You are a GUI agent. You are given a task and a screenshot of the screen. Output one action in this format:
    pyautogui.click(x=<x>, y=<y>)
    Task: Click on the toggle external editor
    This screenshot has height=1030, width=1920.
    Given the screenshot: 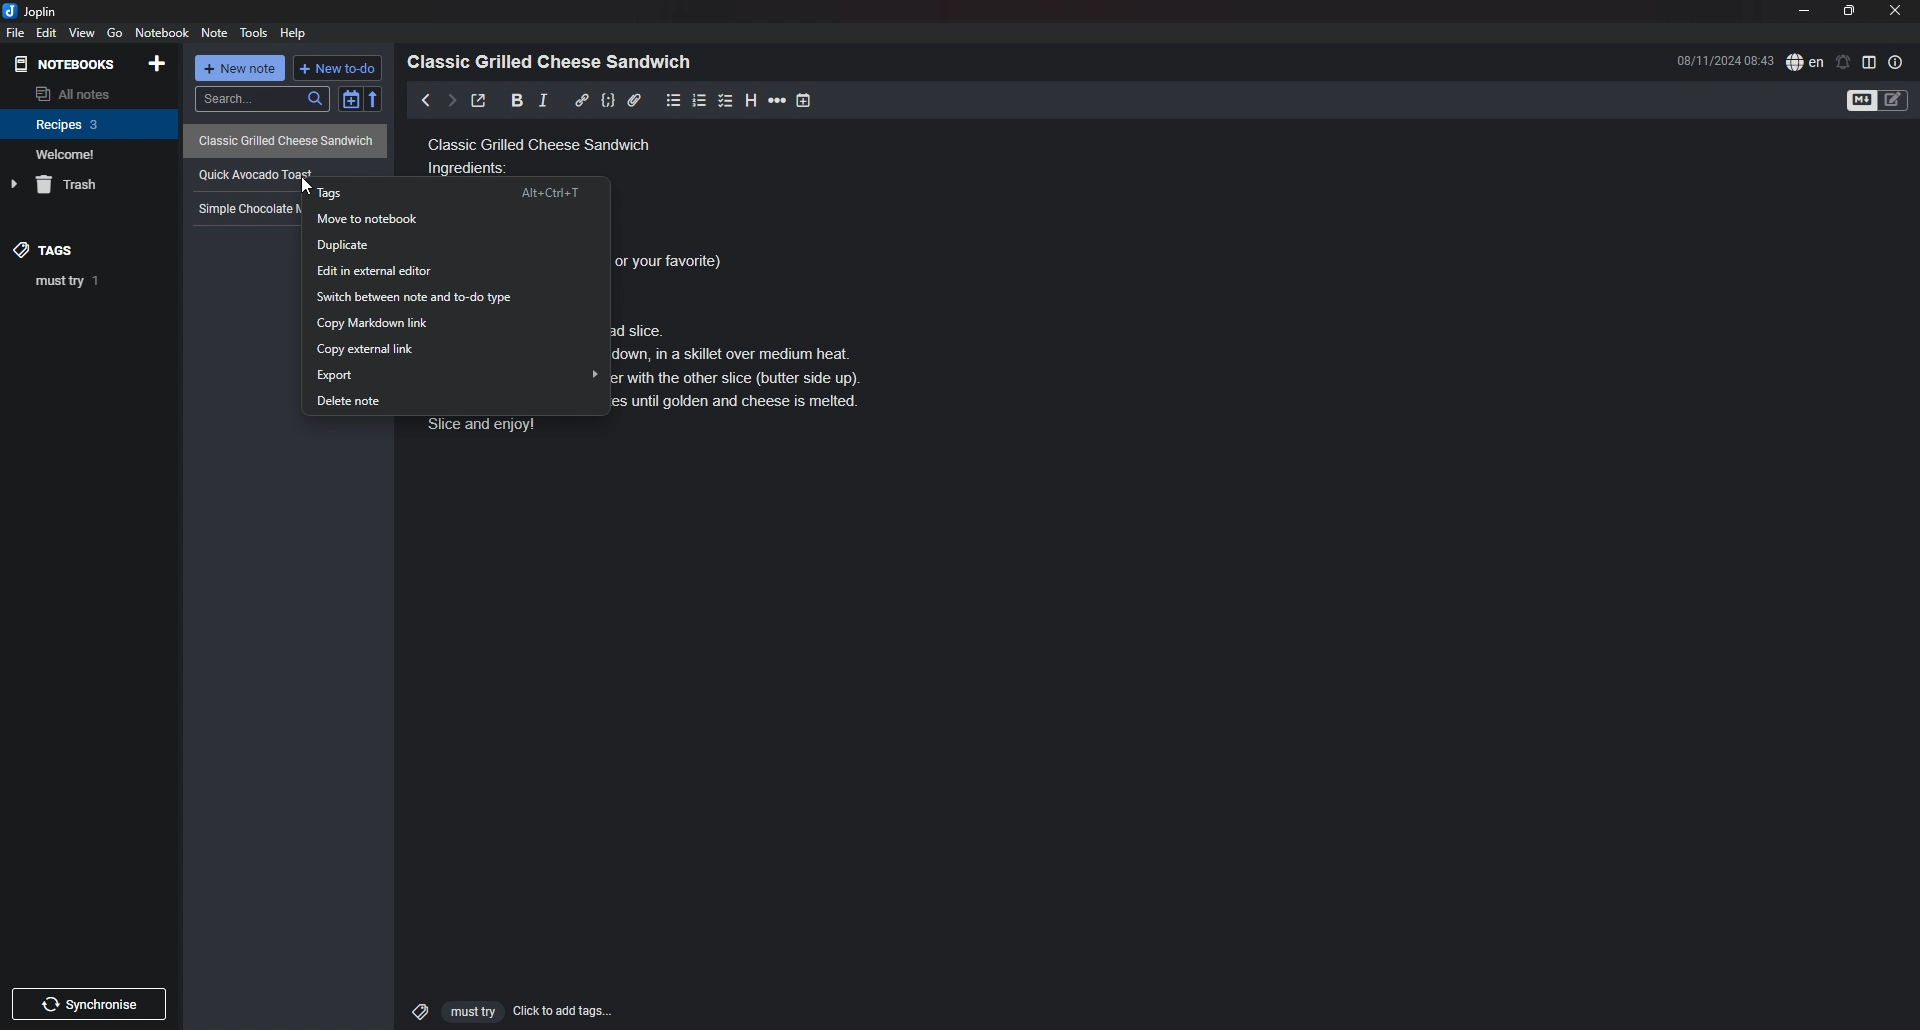 What is the action you would take?
    pyautogui.click(x=478, y=103)
    